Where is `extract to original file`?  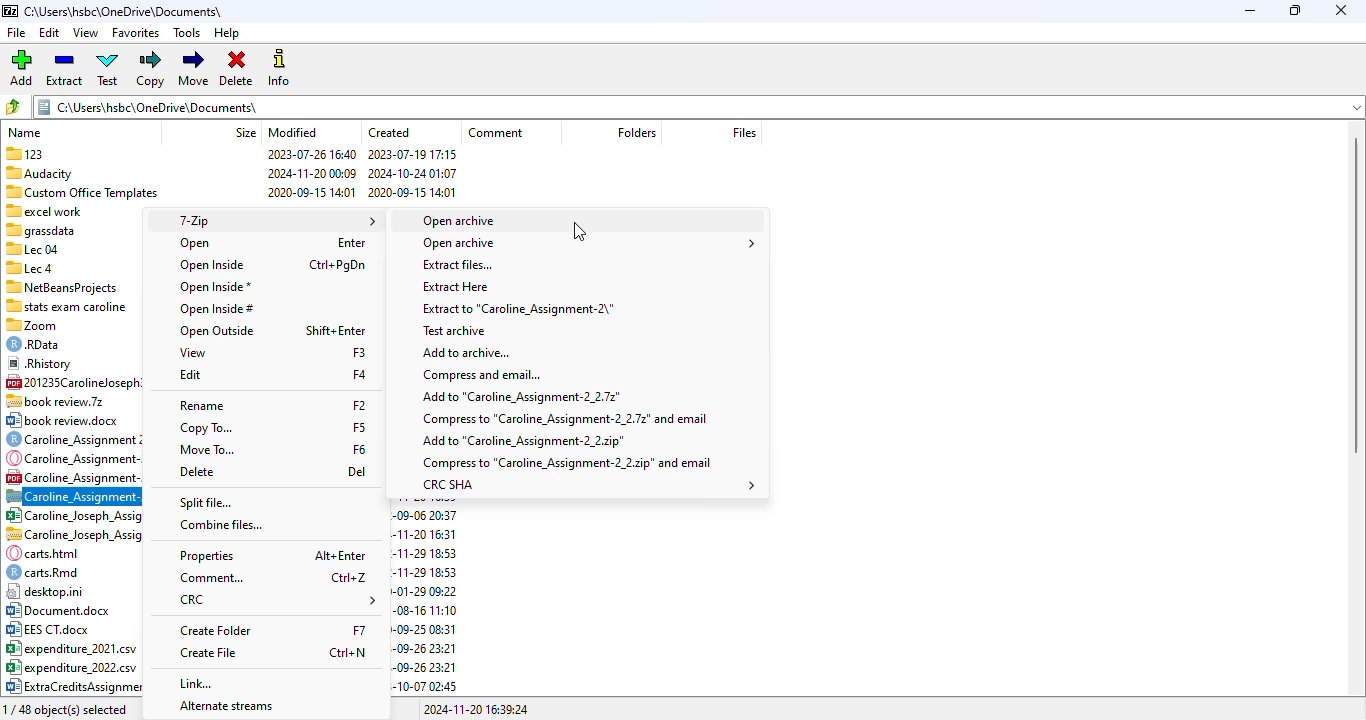 extract to original file is located at coordinates (517, 309).